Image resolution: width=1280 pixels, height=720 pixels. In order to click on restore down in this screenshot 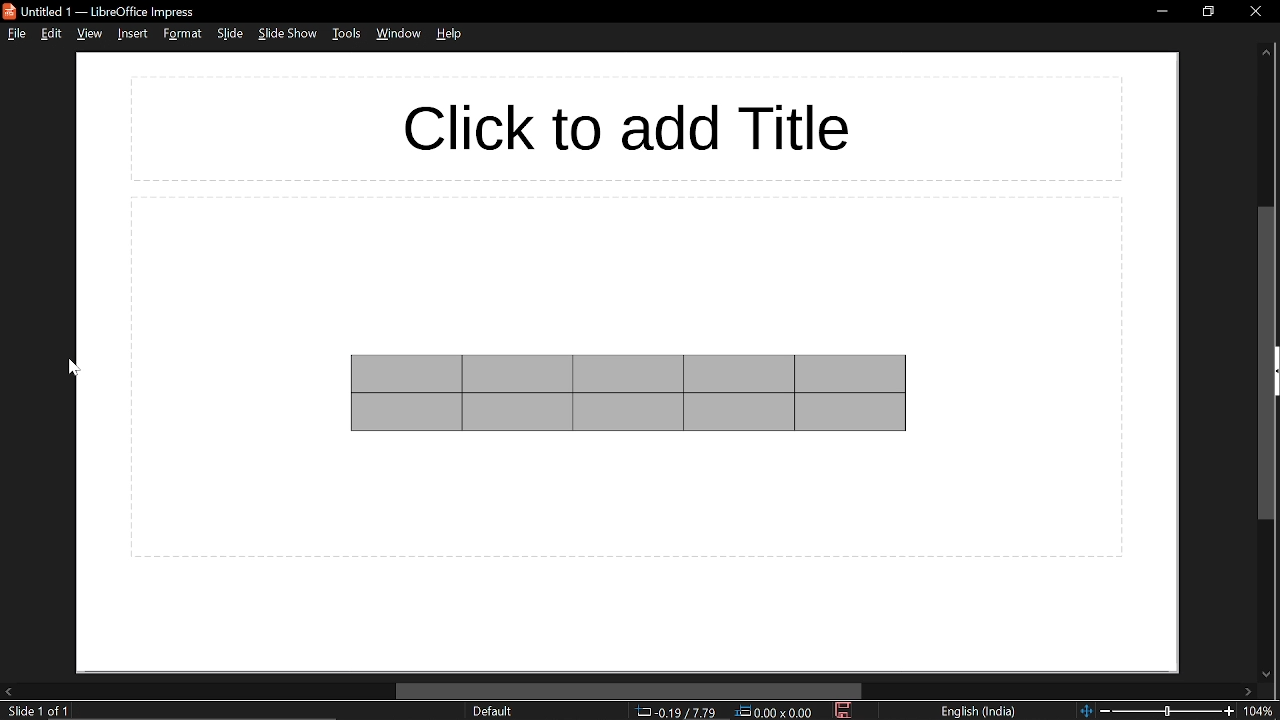, I will do `click(1205, 14)`.